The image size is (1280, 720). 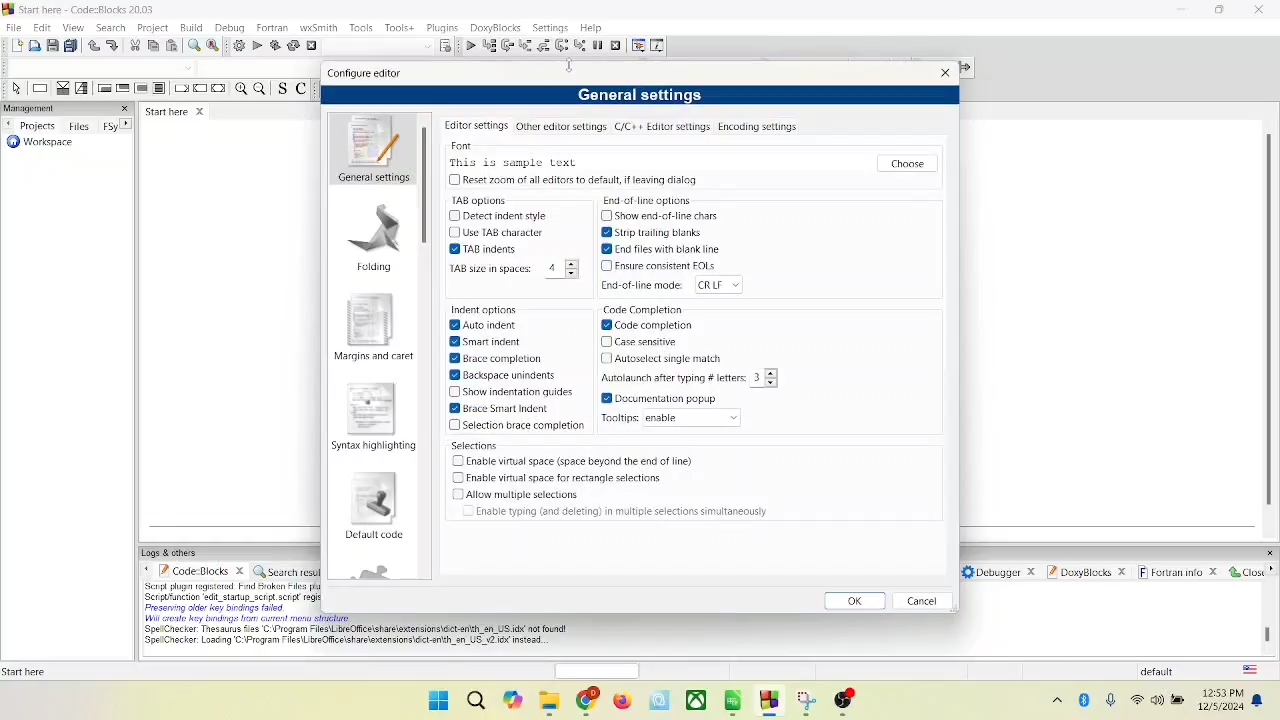 I want to click on show end of line chars, so click(x=659, y=216).